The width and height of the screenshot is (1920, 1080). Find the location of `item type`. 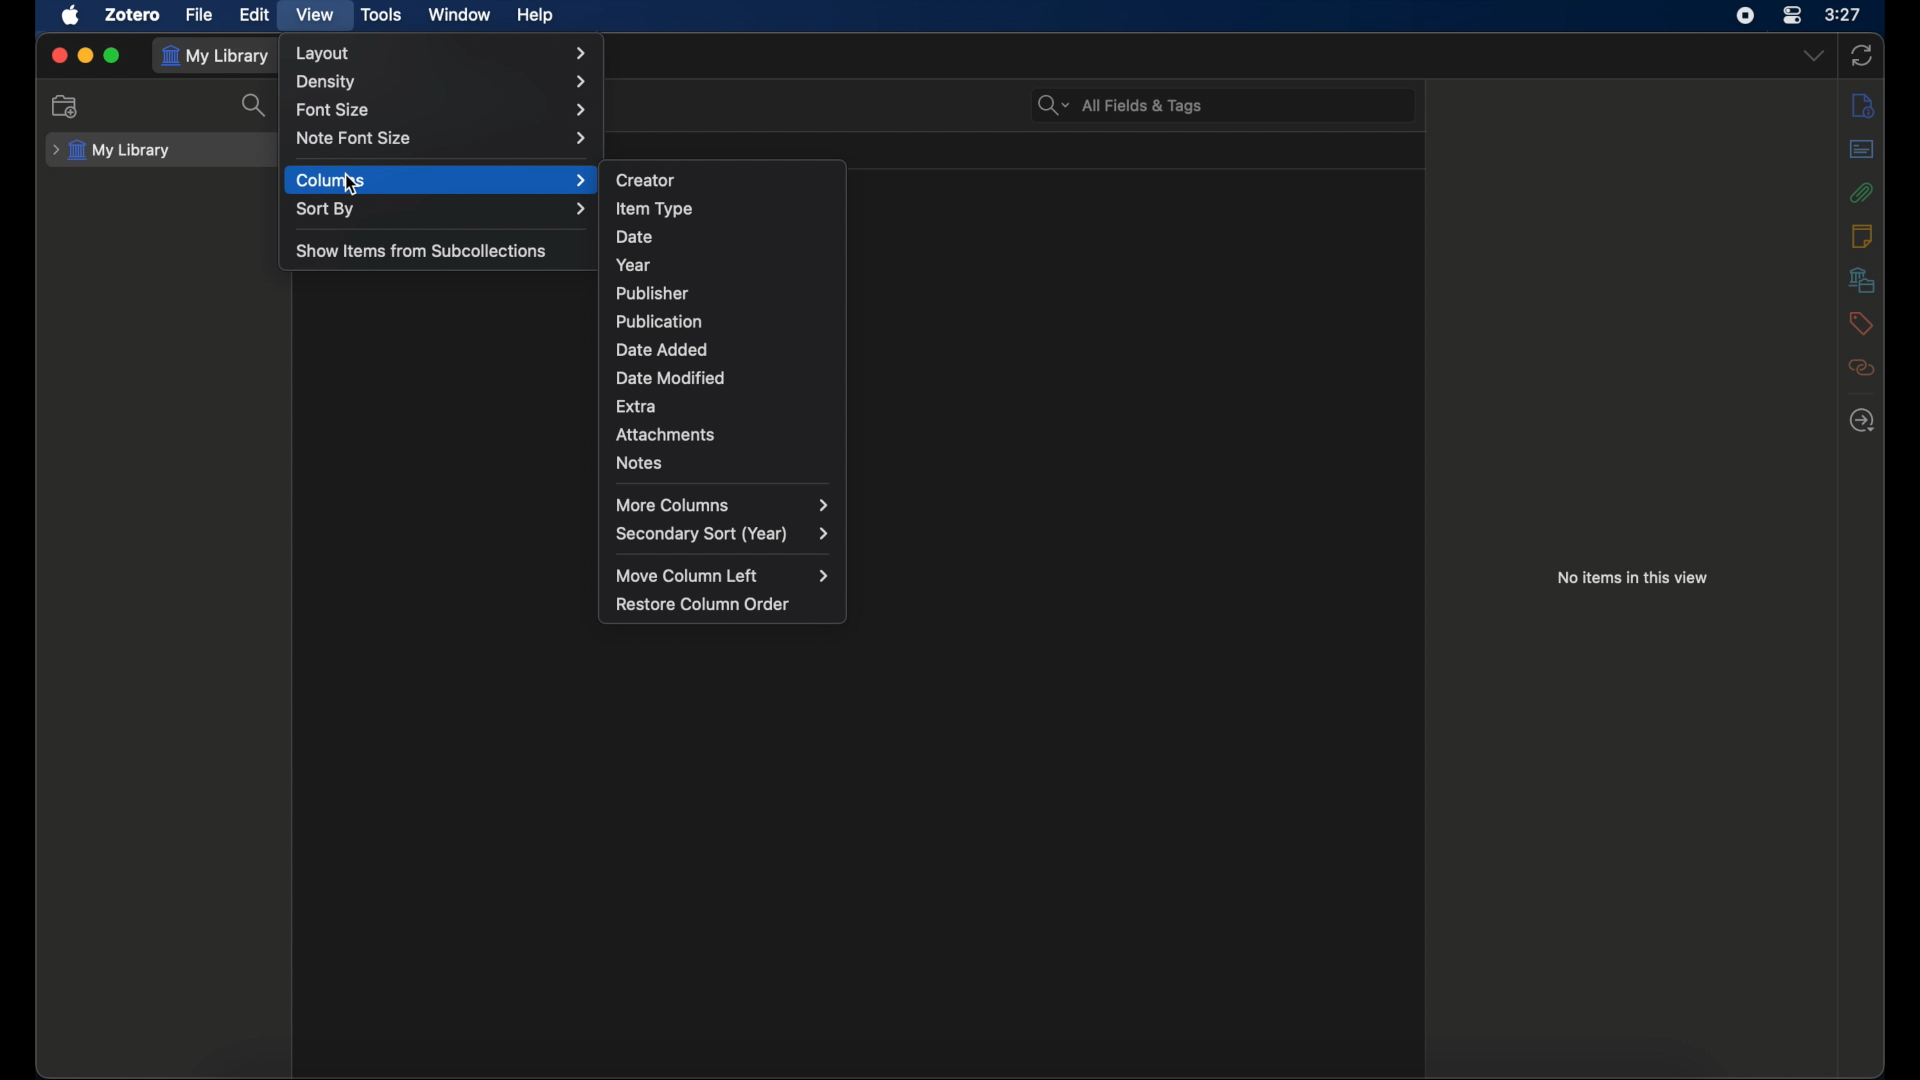

item type is located at coordinates (654, 210).